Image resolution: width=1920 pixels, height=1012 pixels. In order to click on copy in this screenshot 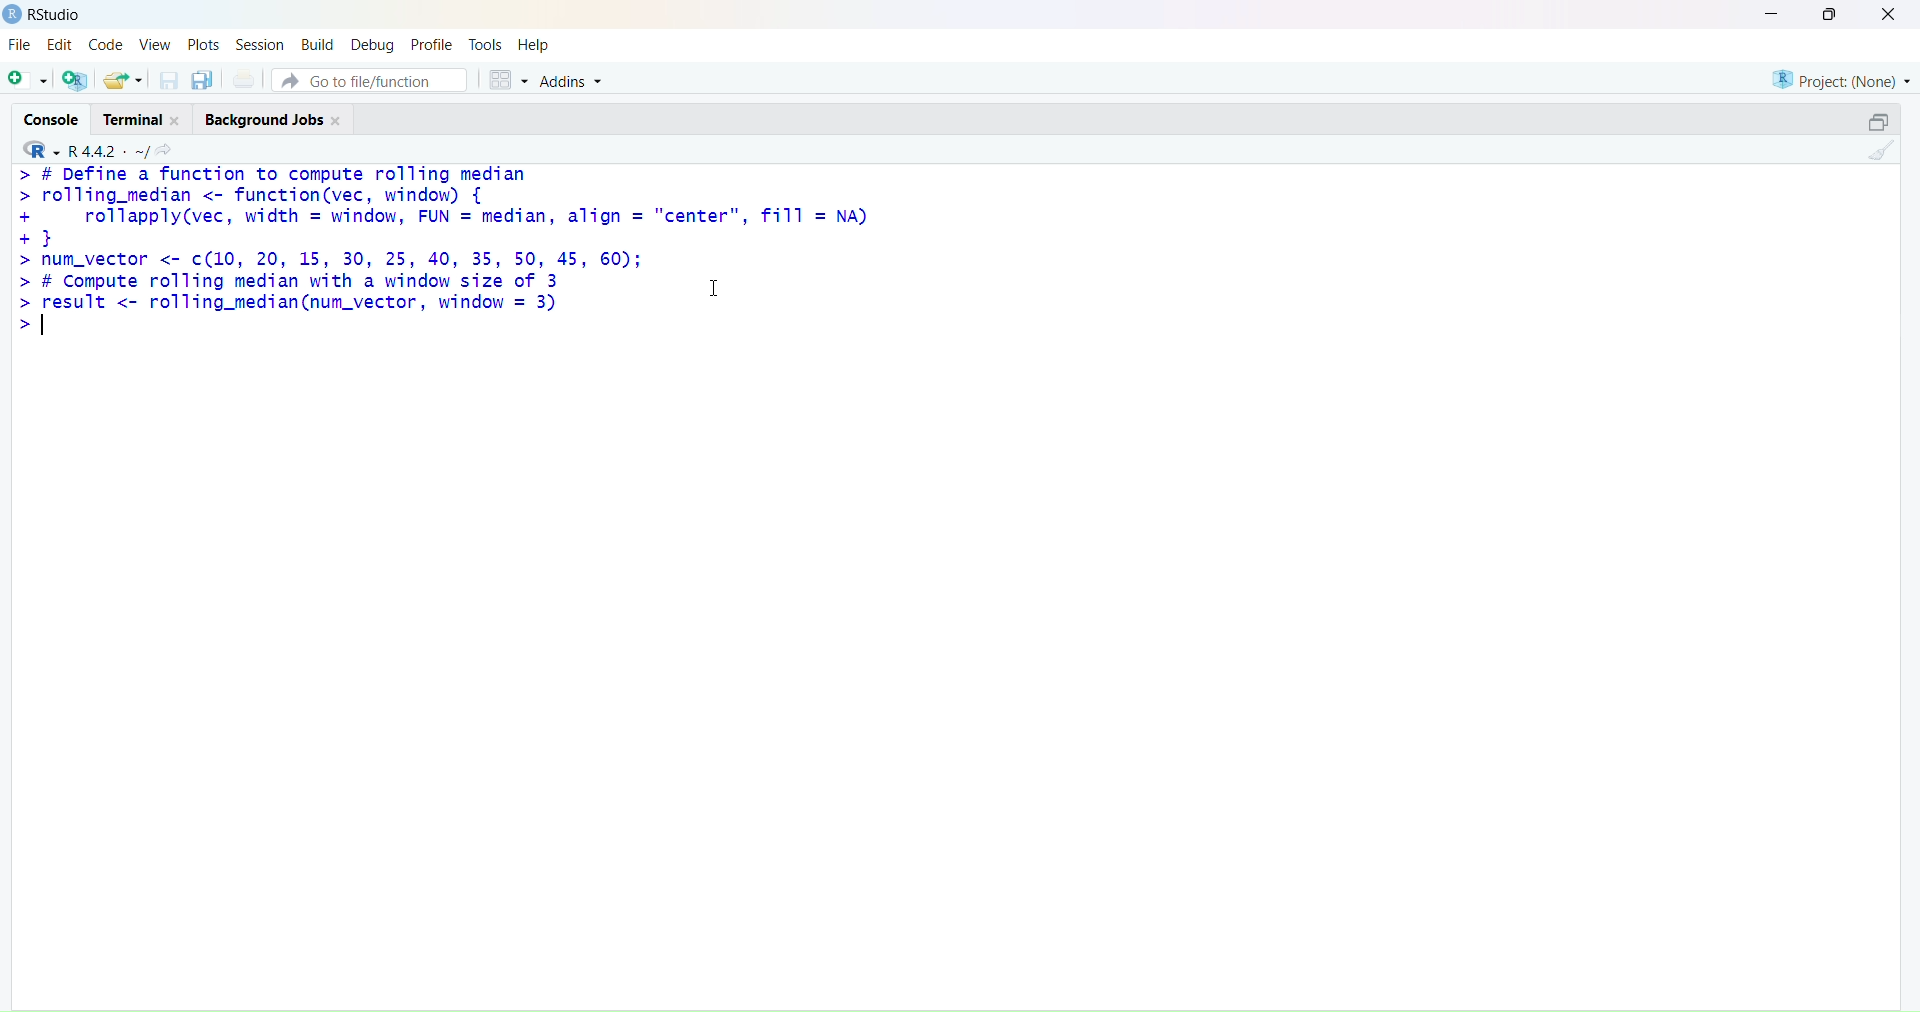, I will do `click(203, 80)`.